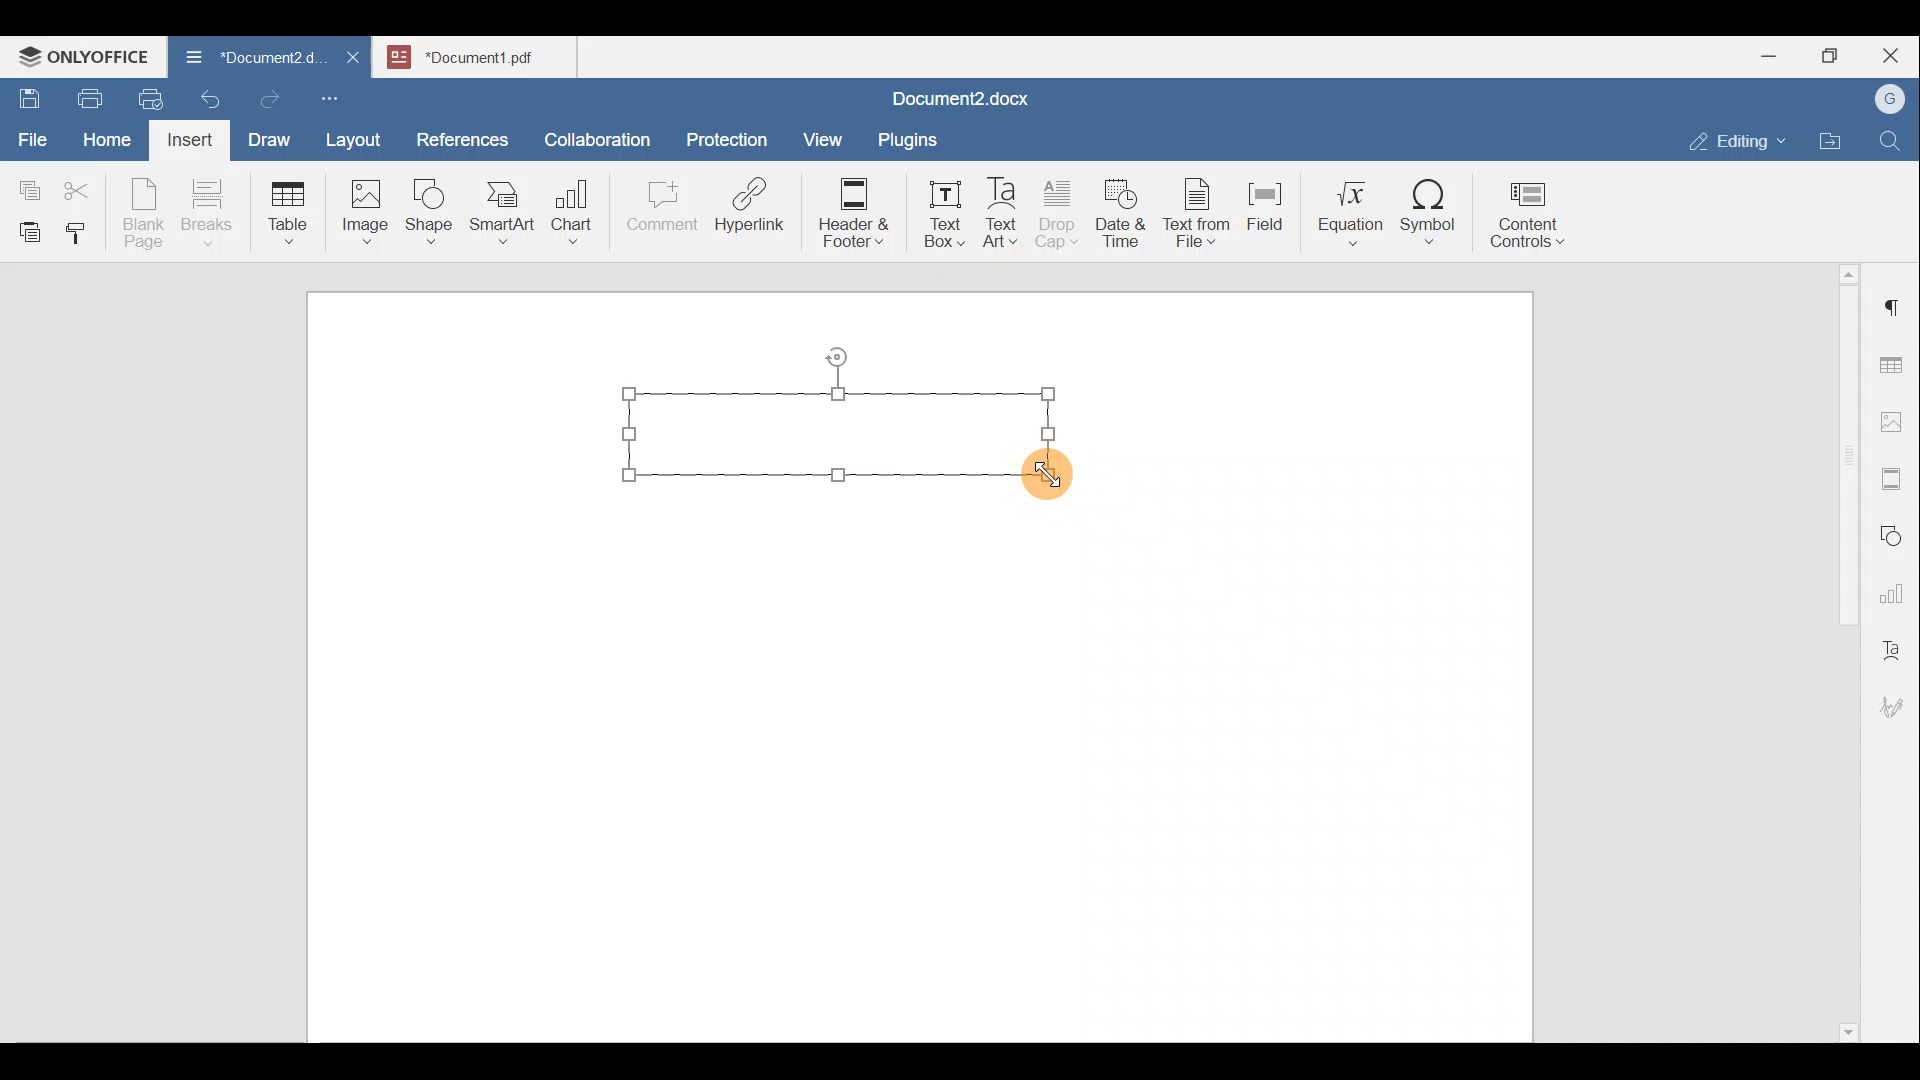 The image size is (1920, 1080). Describe the element at coordinates (25, 227) in the screenshot. I see `Paste` at that location.